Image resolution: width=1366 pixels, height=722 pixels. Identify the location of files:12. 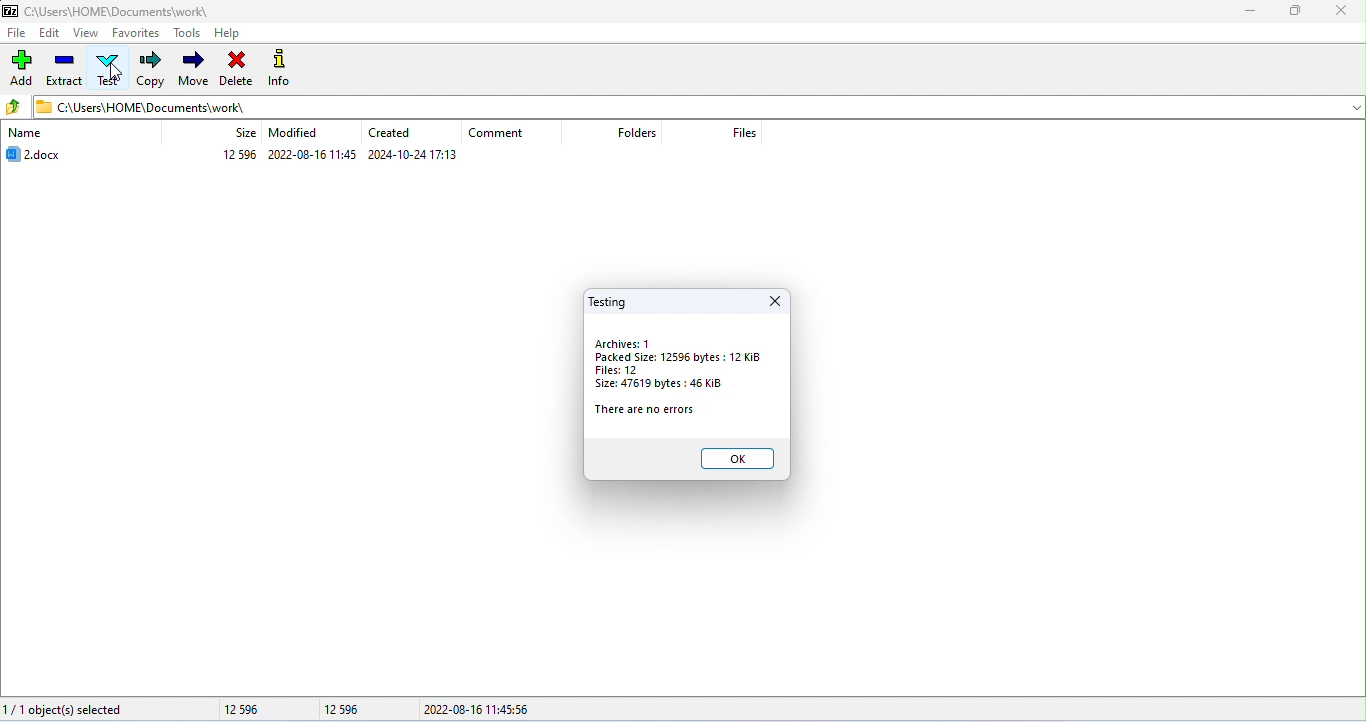
(618, 370).